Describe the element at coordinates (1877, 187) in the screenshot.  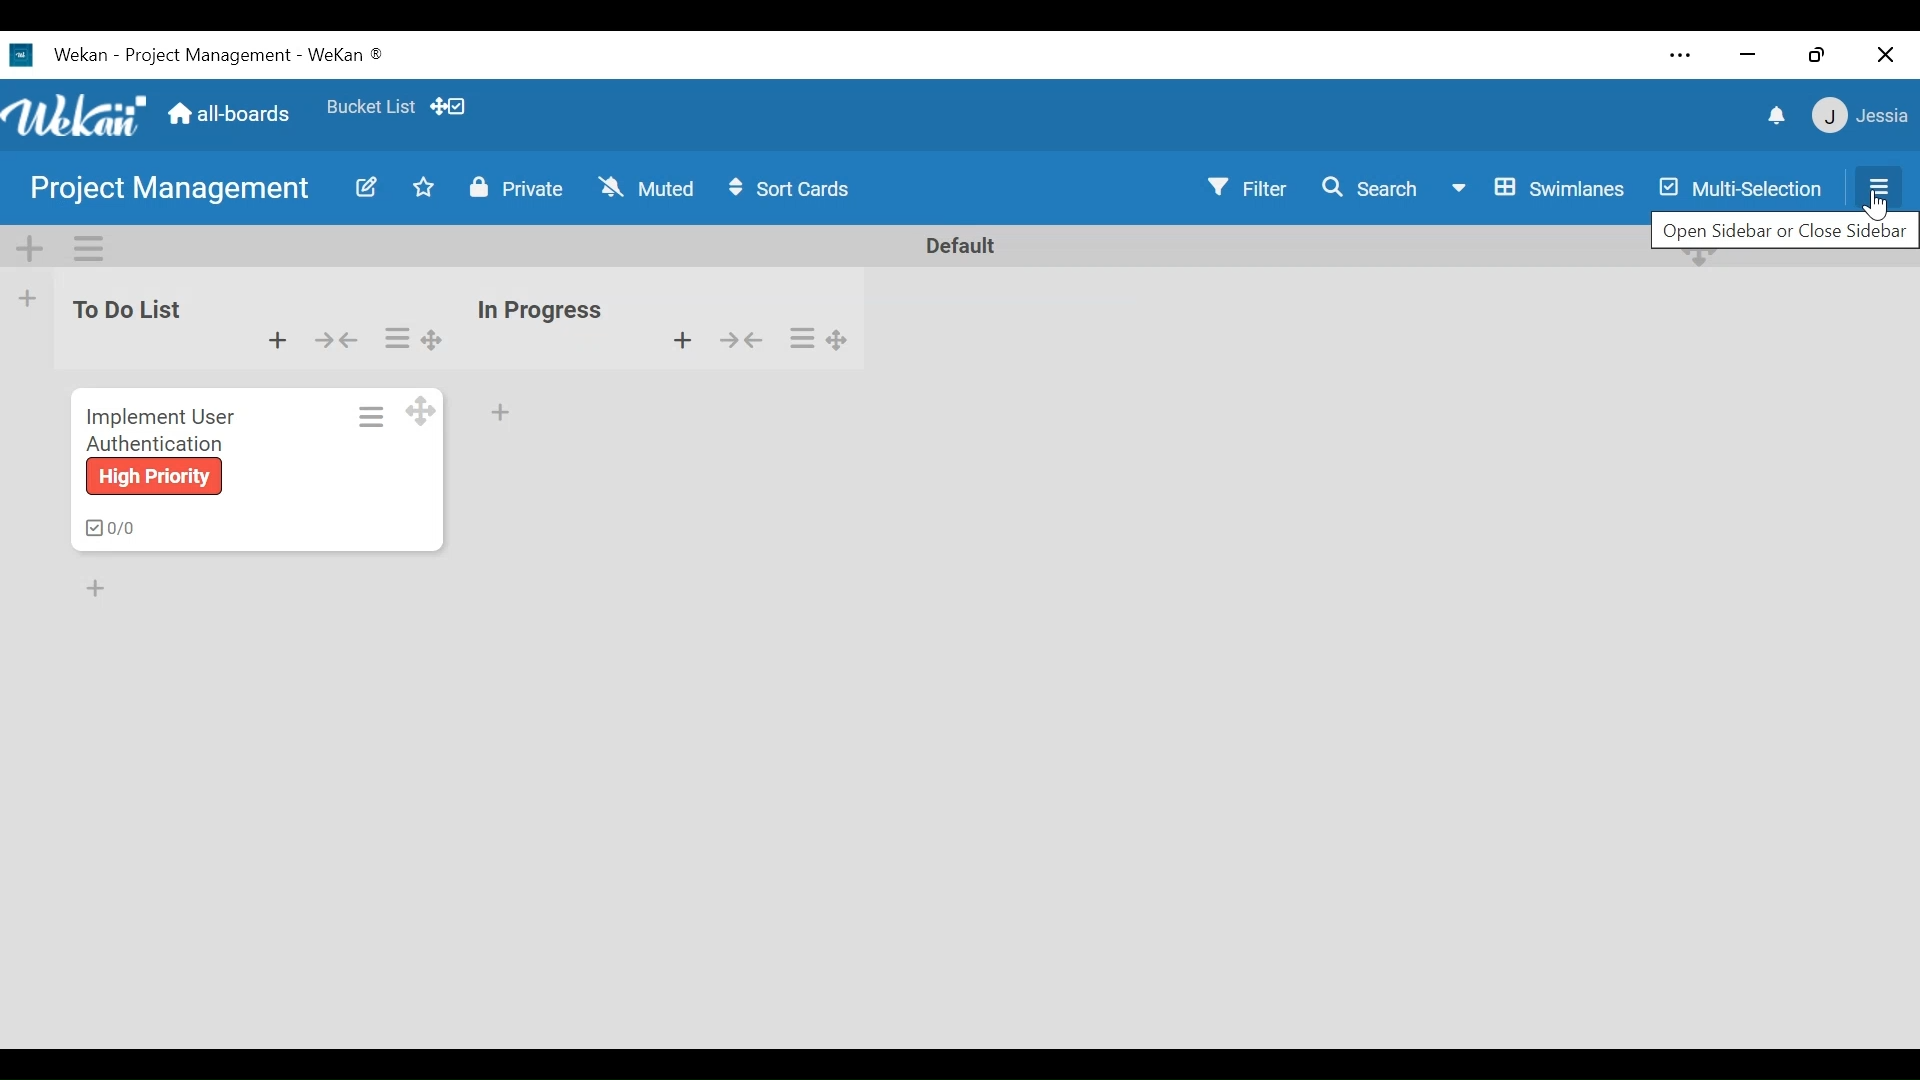
I see `Open/Close Sidebar` at that location.